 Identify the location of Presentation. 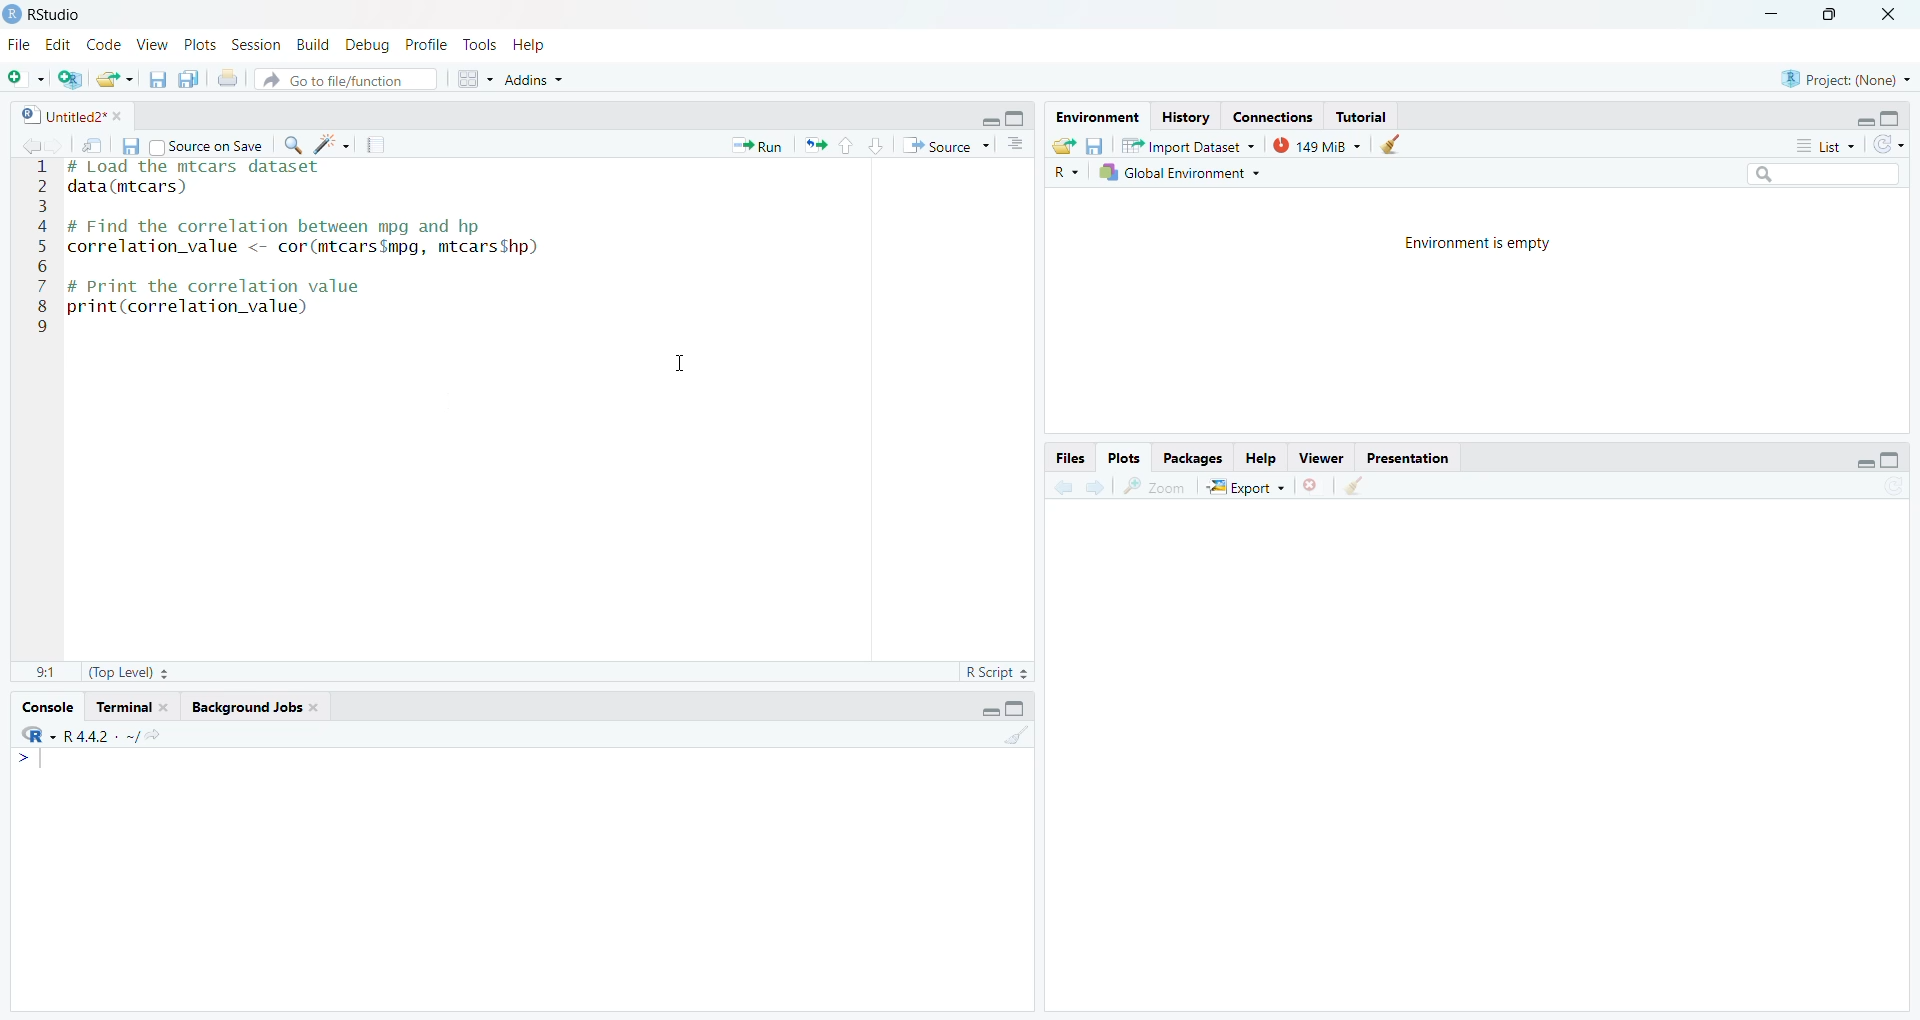
(1407, 456).